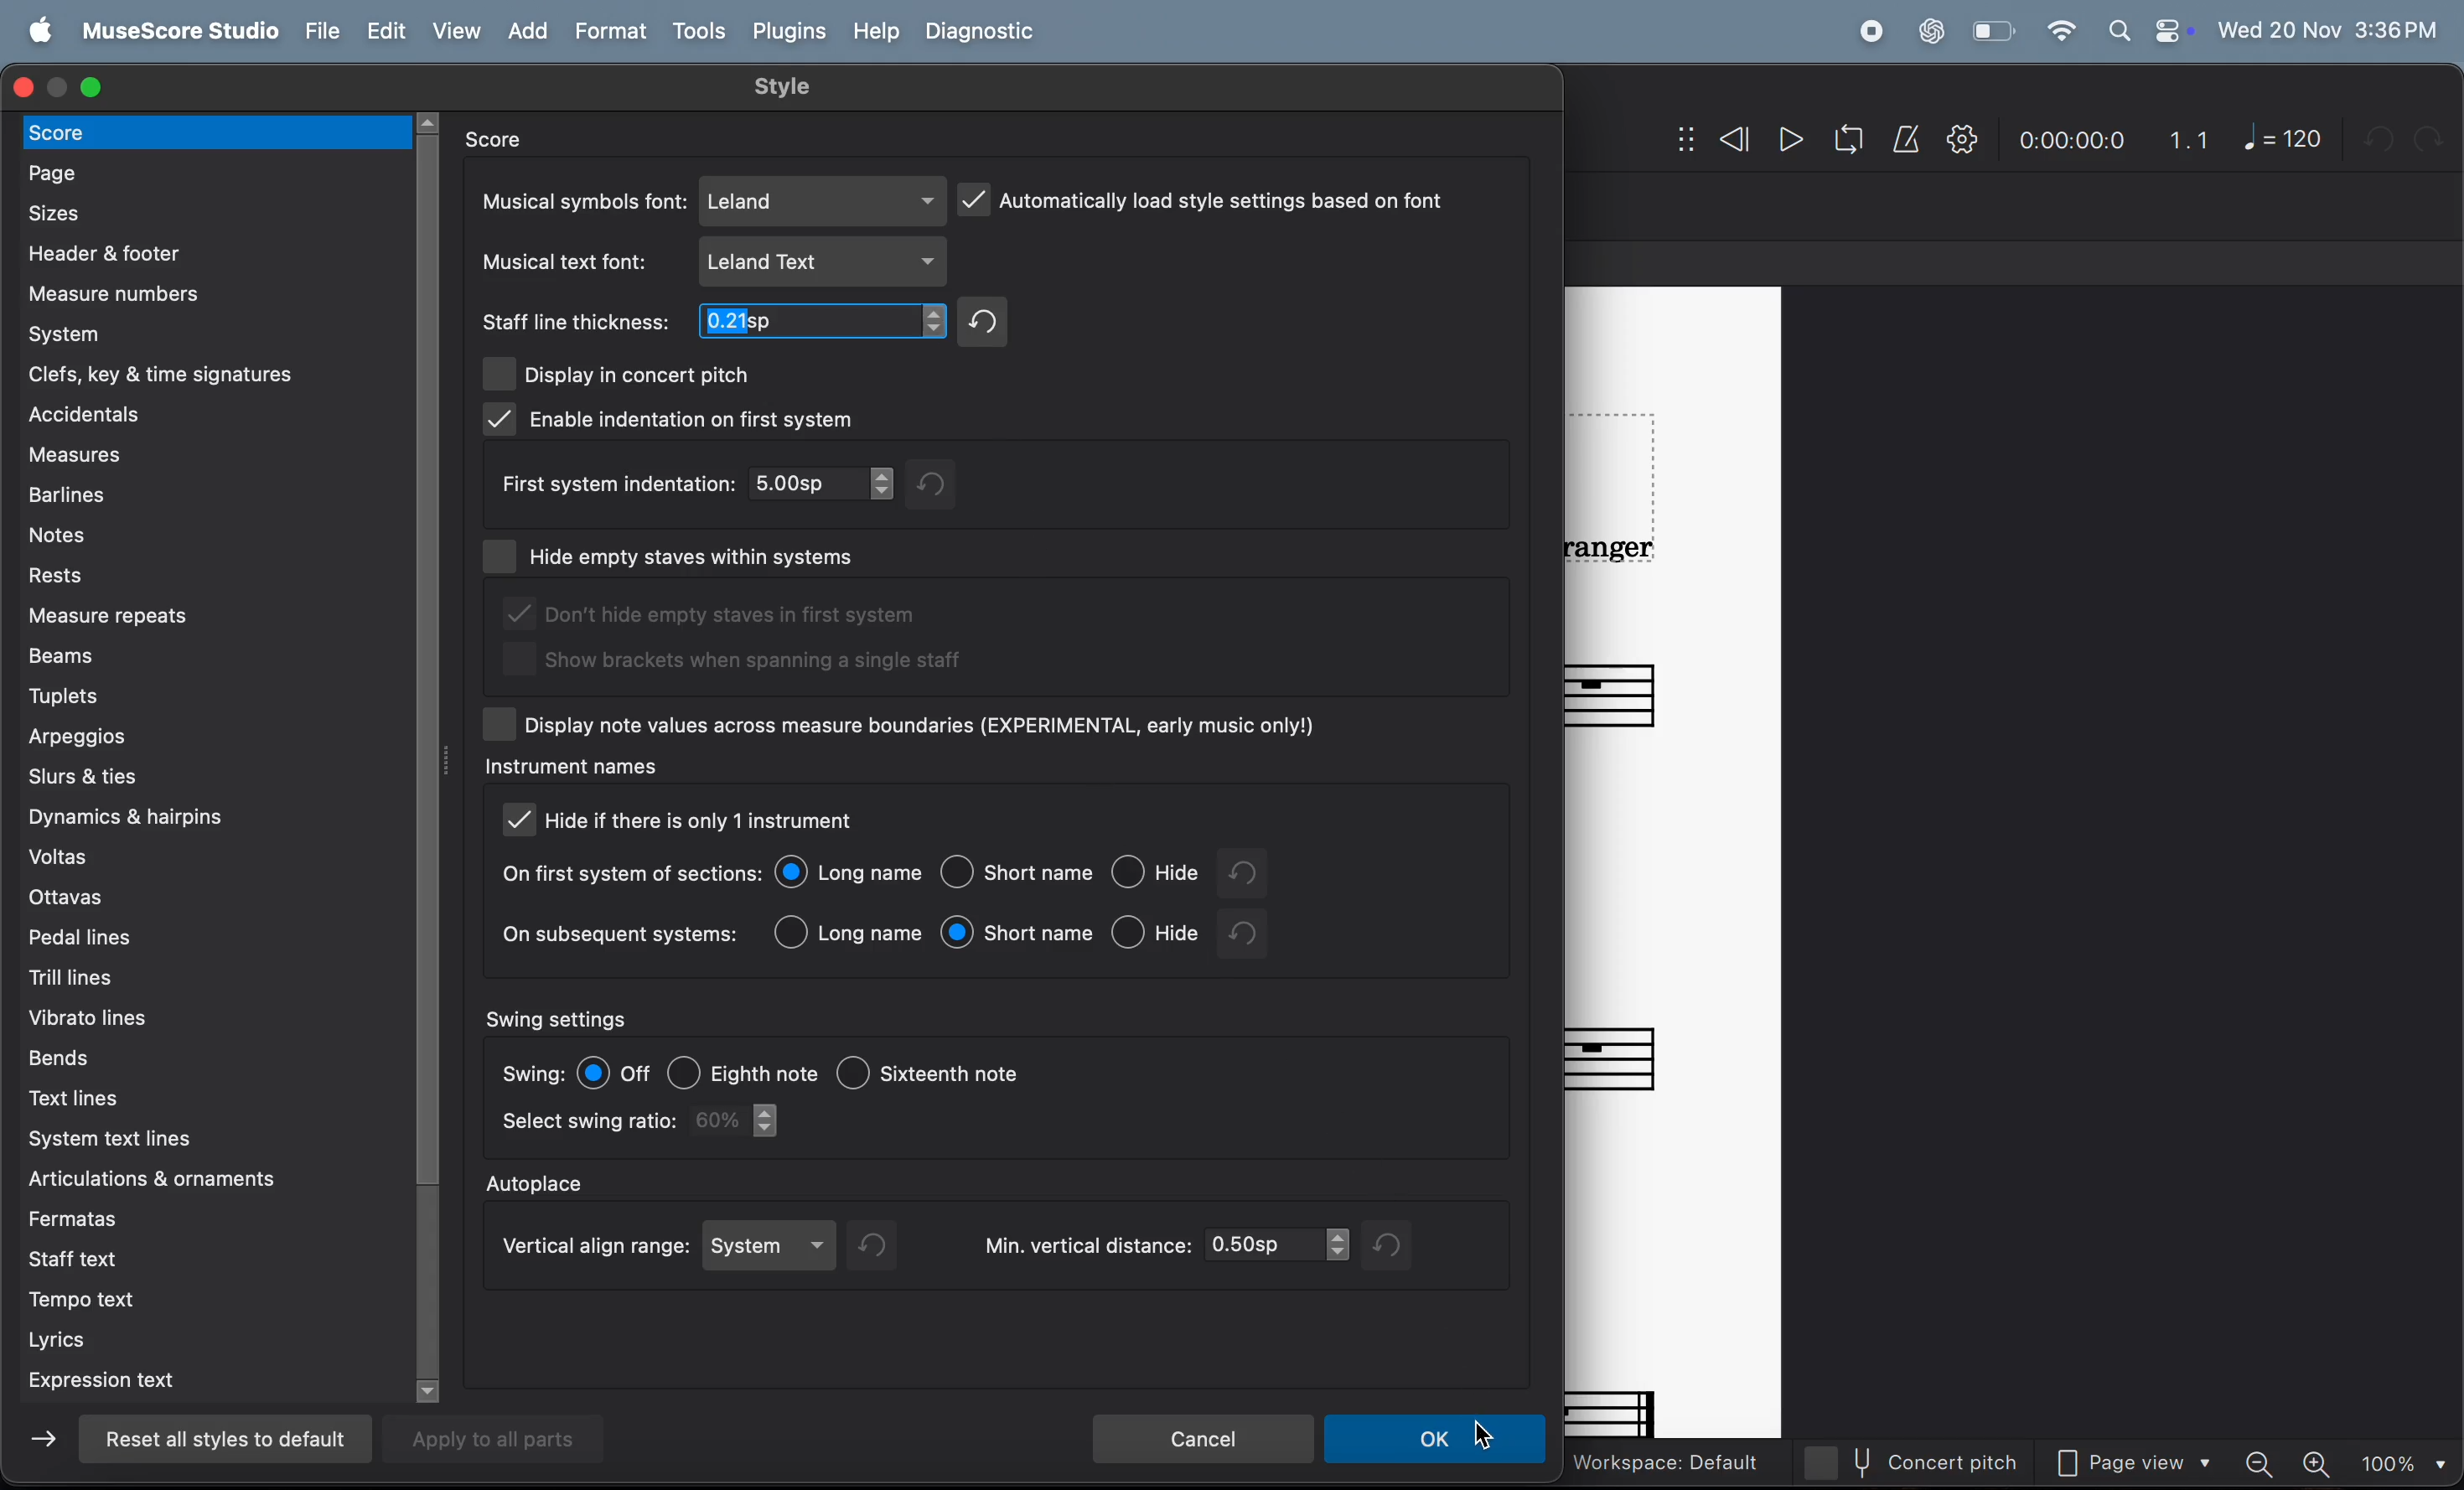  What do you see at coordinates (1205, 197) in the screenshot?
I see `automatically load style settings` at bounding box center [1205, 197].